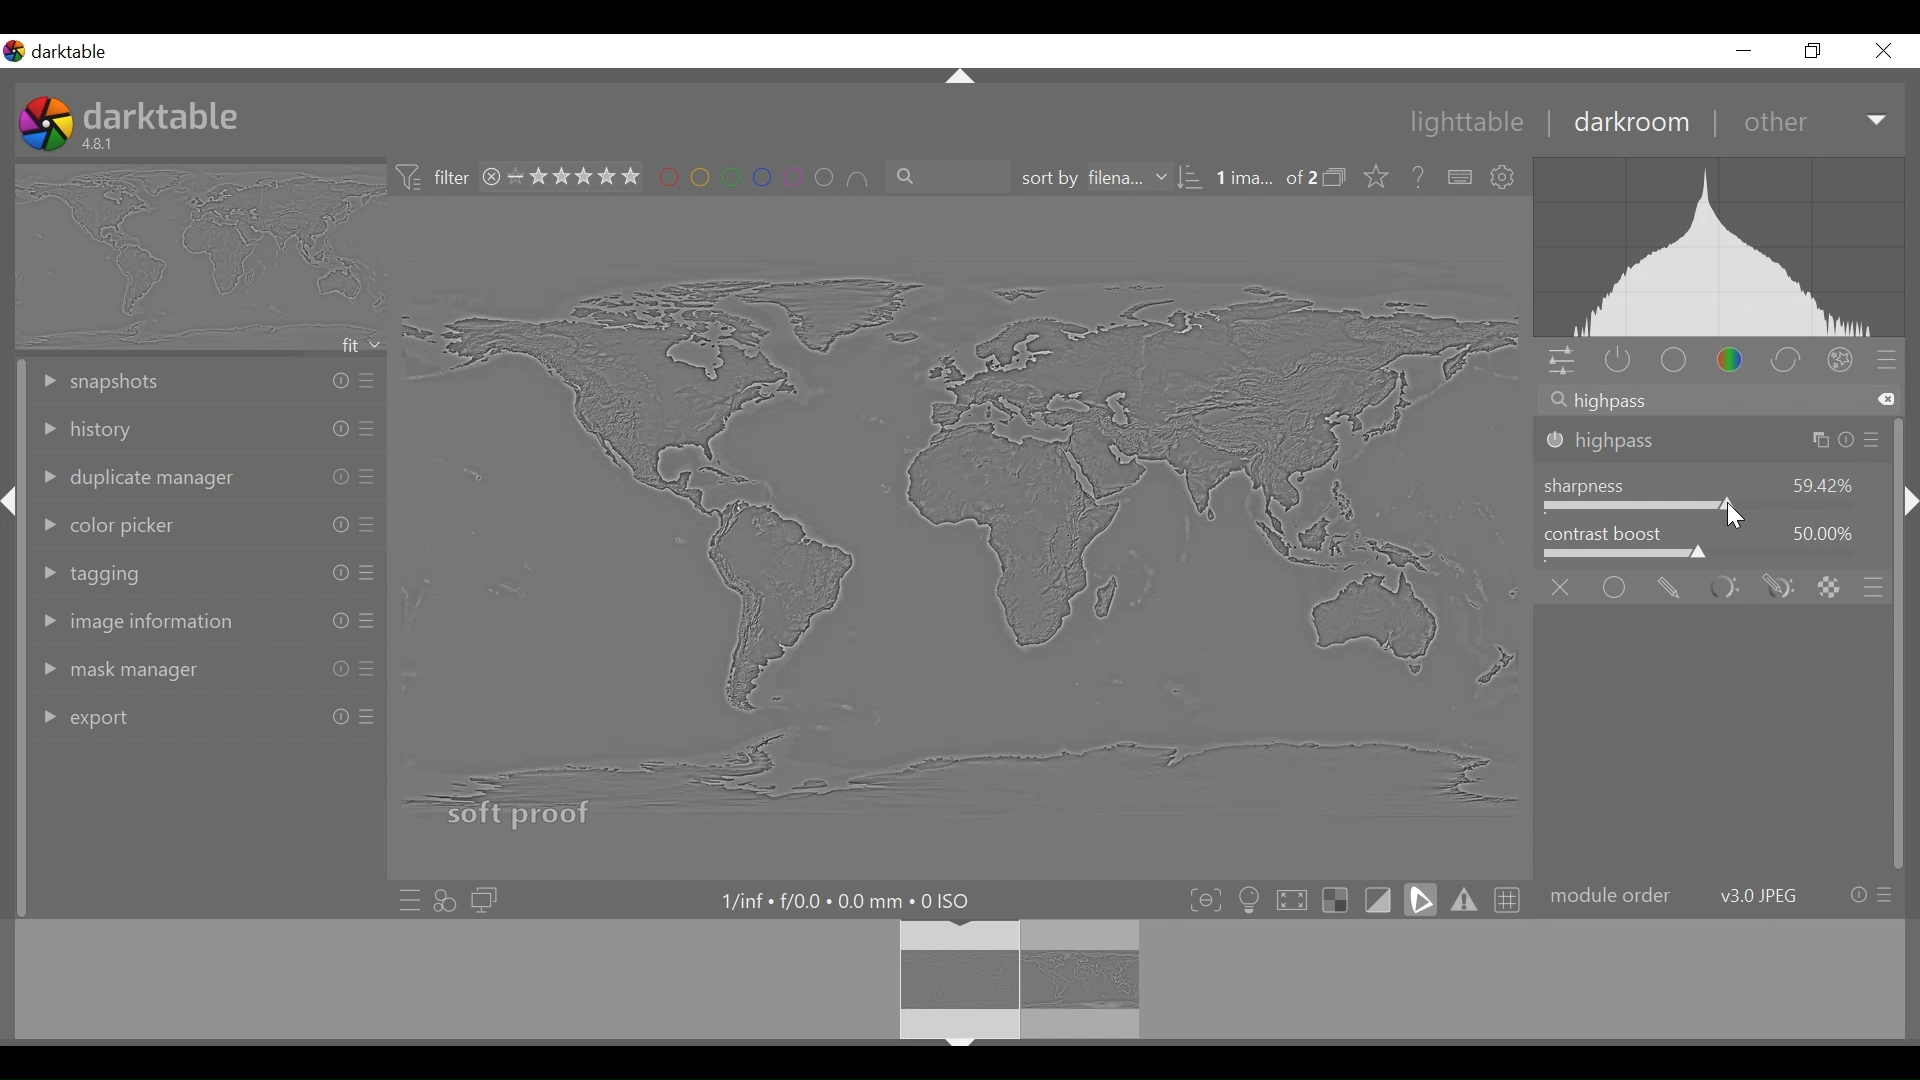  What do you see at coordinates (1468, 123) in the screenshot?
I see `lightable` at bounding box center [1468, 123].